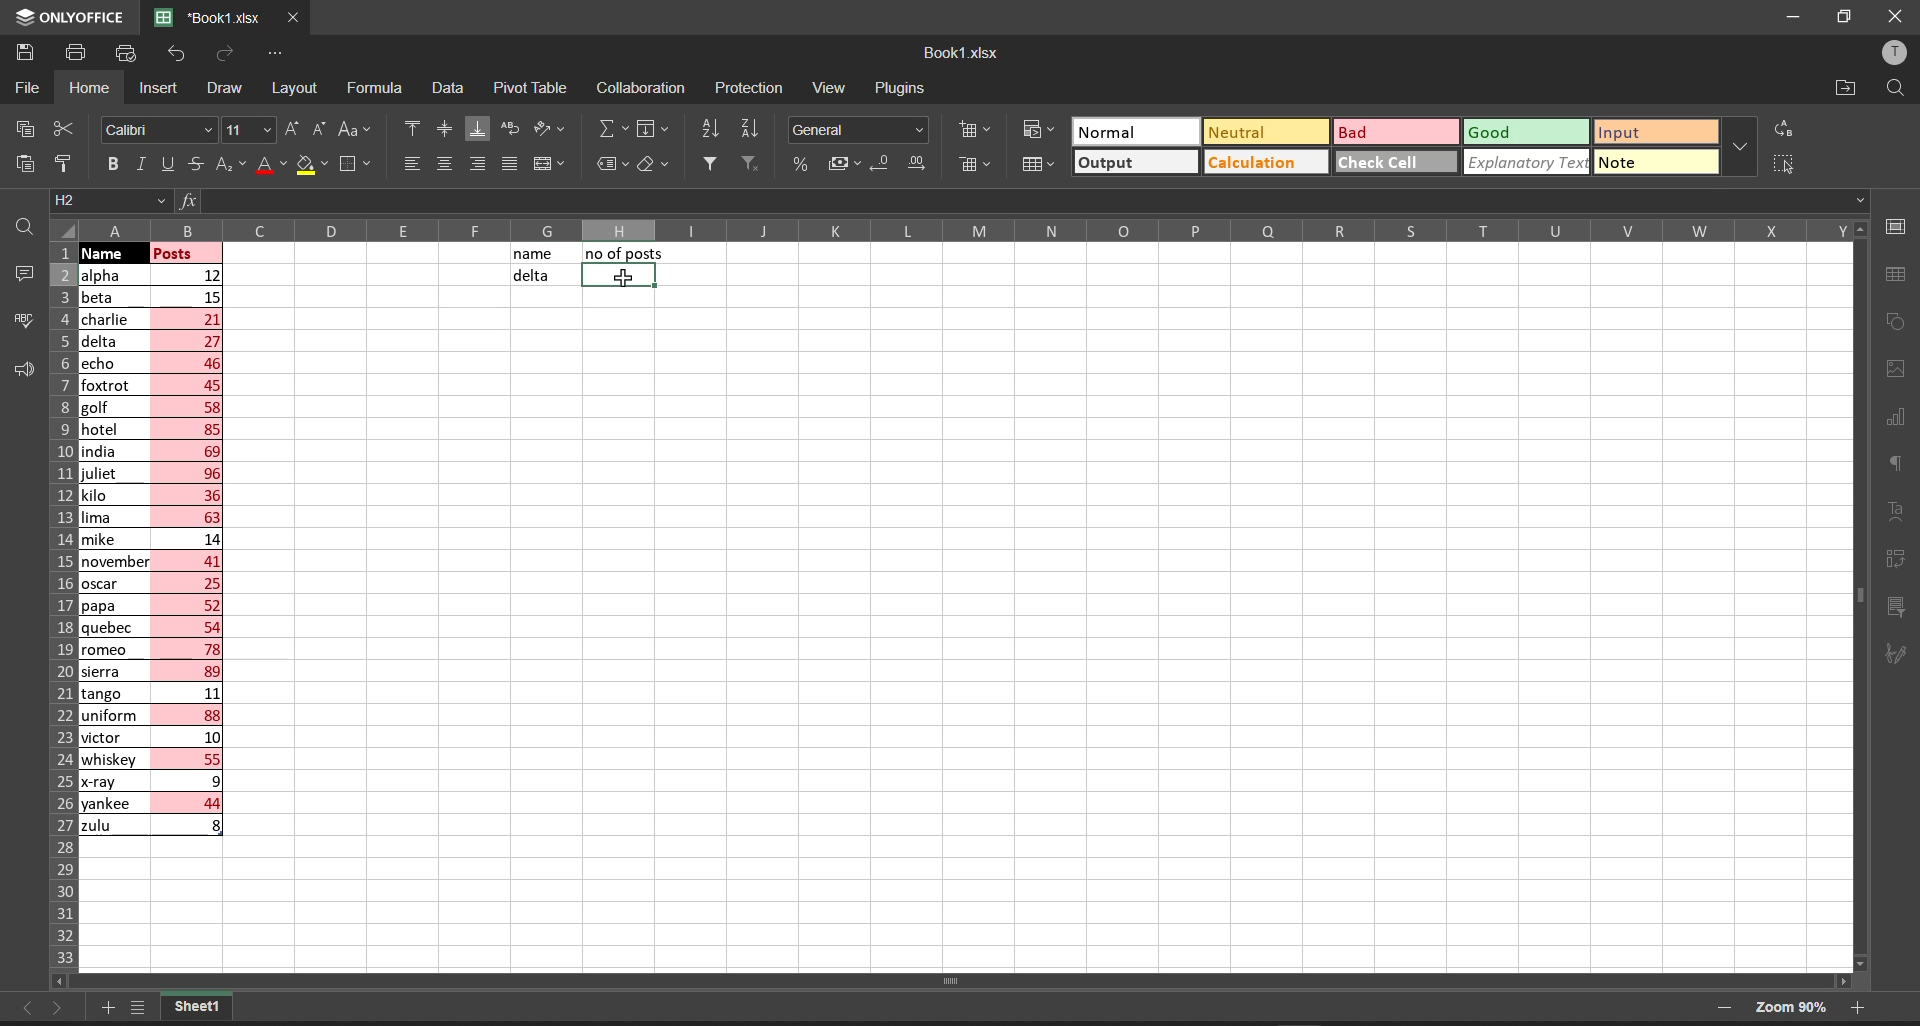  Describe the element at coordinates (1524, 162) in the screenshot. I see `explanatory Text` at that location.